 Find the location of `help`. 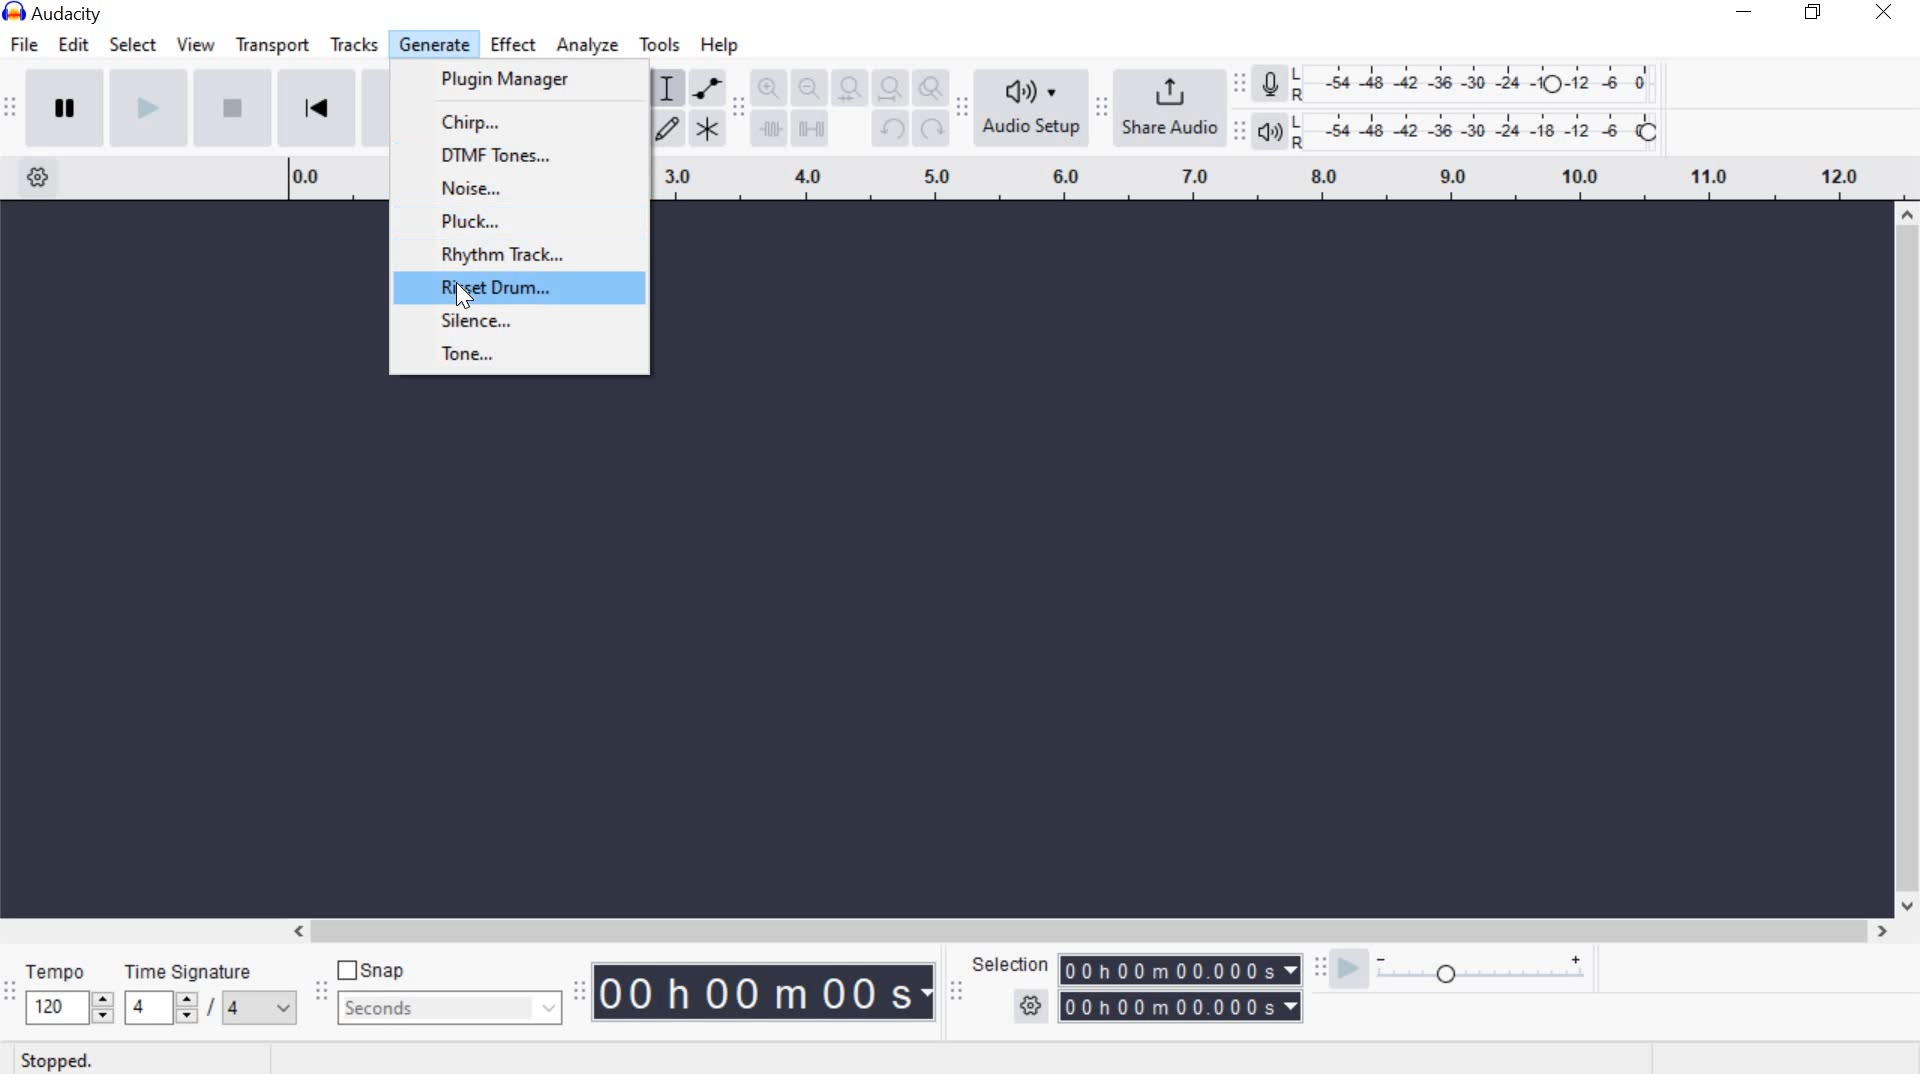

help is located at coordinates (718, 47).